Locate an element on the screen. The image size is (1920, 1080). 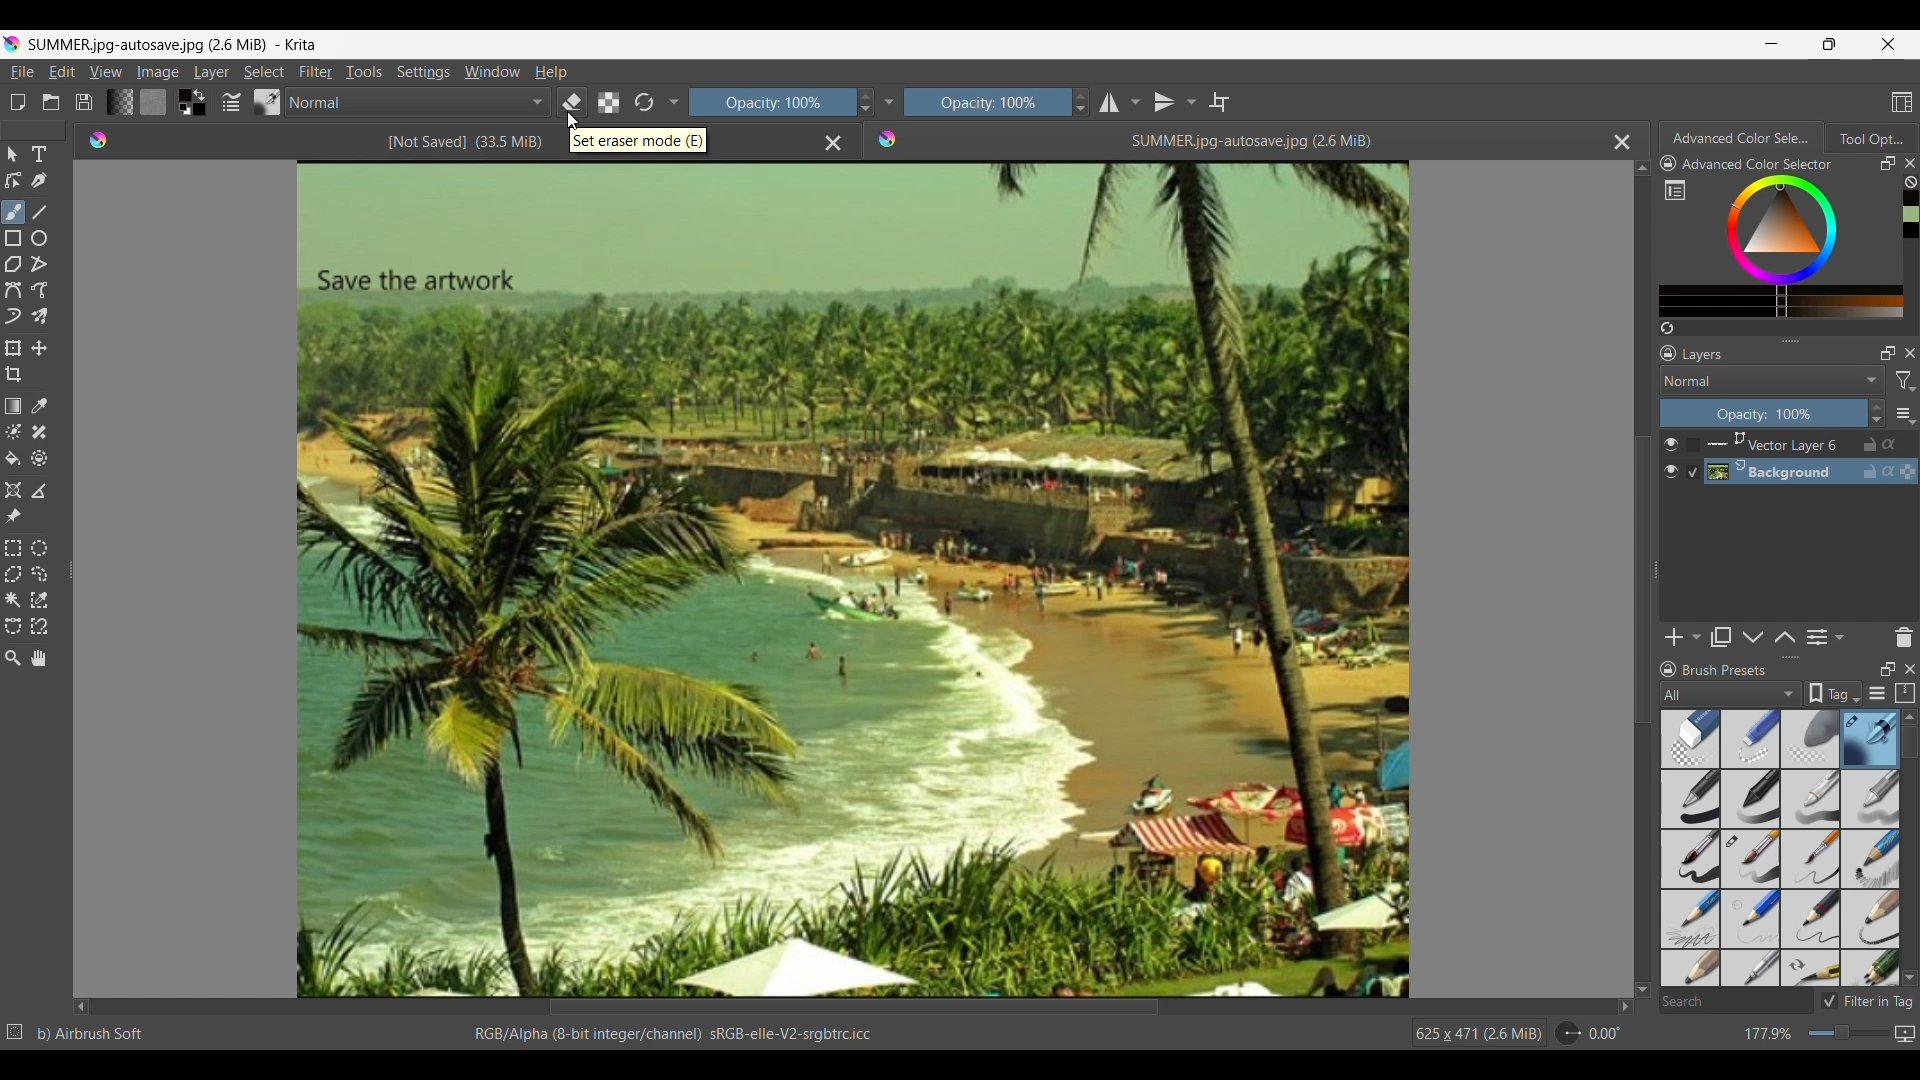
625 x 471 (2.6 MiB) is located at coordinates (1475, 1034).